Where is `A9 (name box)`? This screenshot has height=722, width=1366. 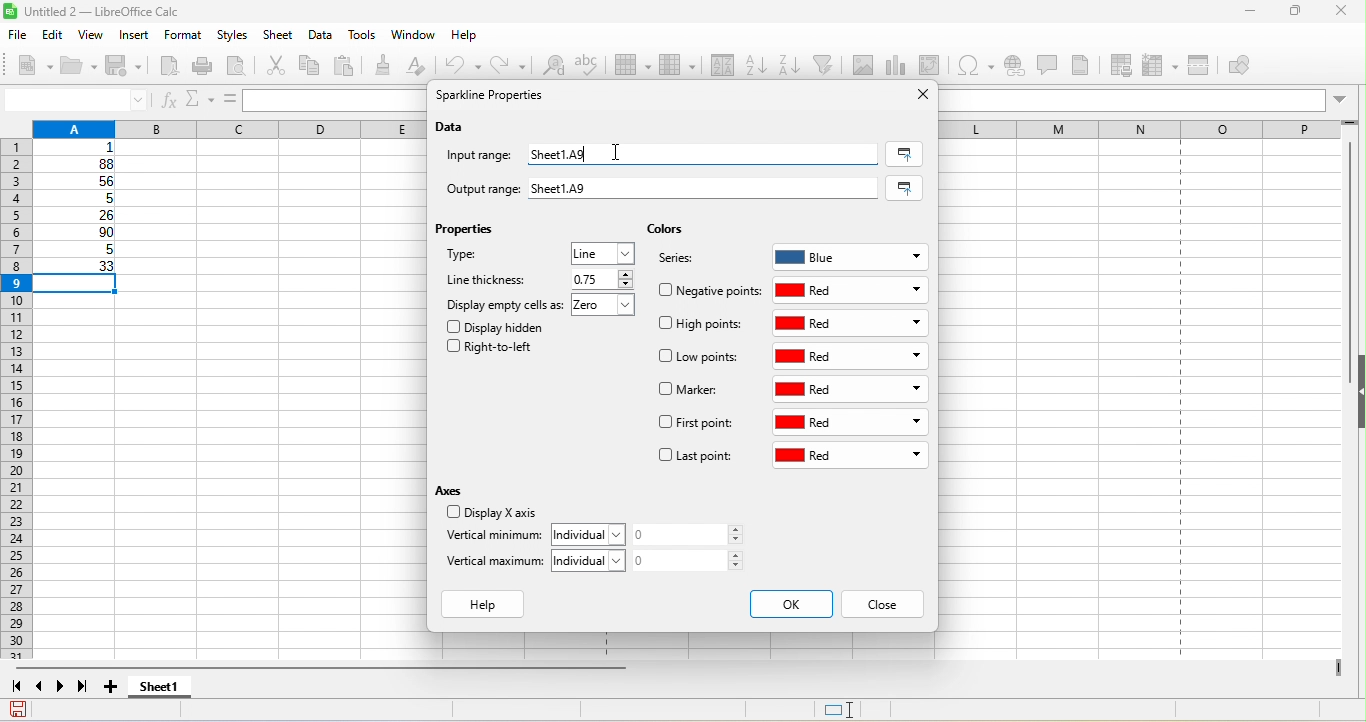
A9 (name box) is located at coordinates (75, 99).